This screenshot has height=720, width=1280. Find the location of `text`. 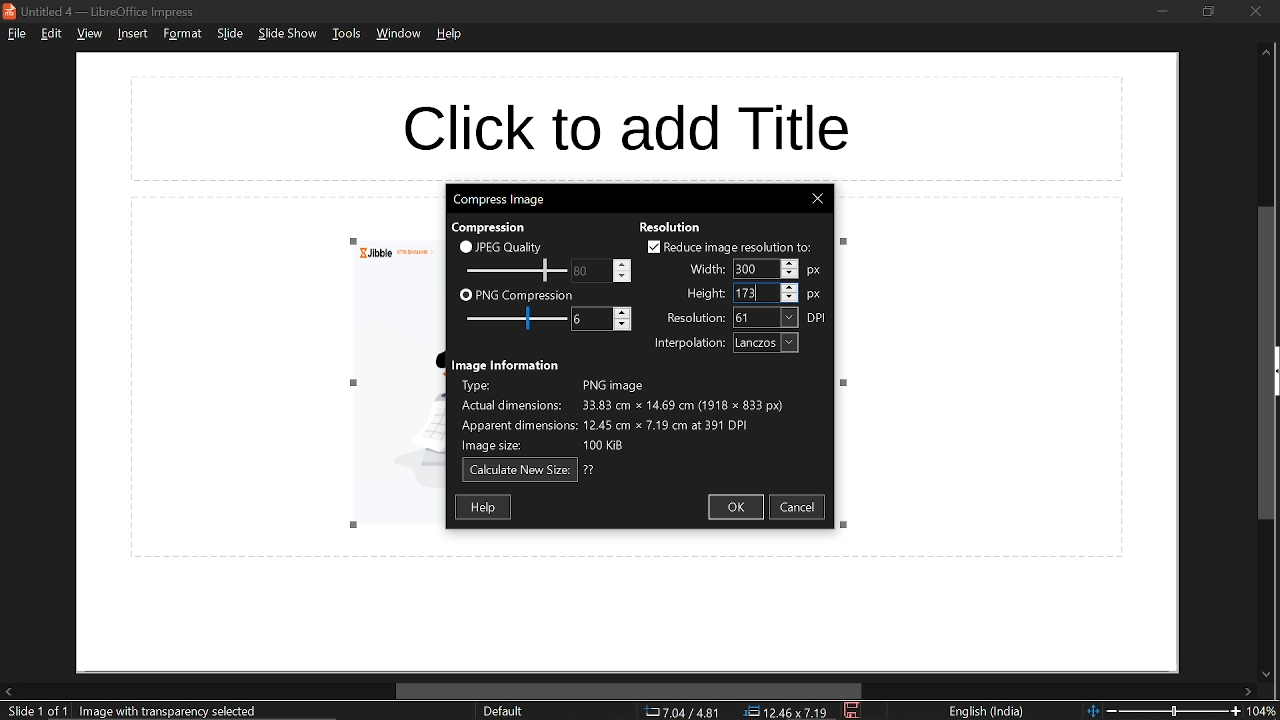

text is located at coordinates (706, 294).